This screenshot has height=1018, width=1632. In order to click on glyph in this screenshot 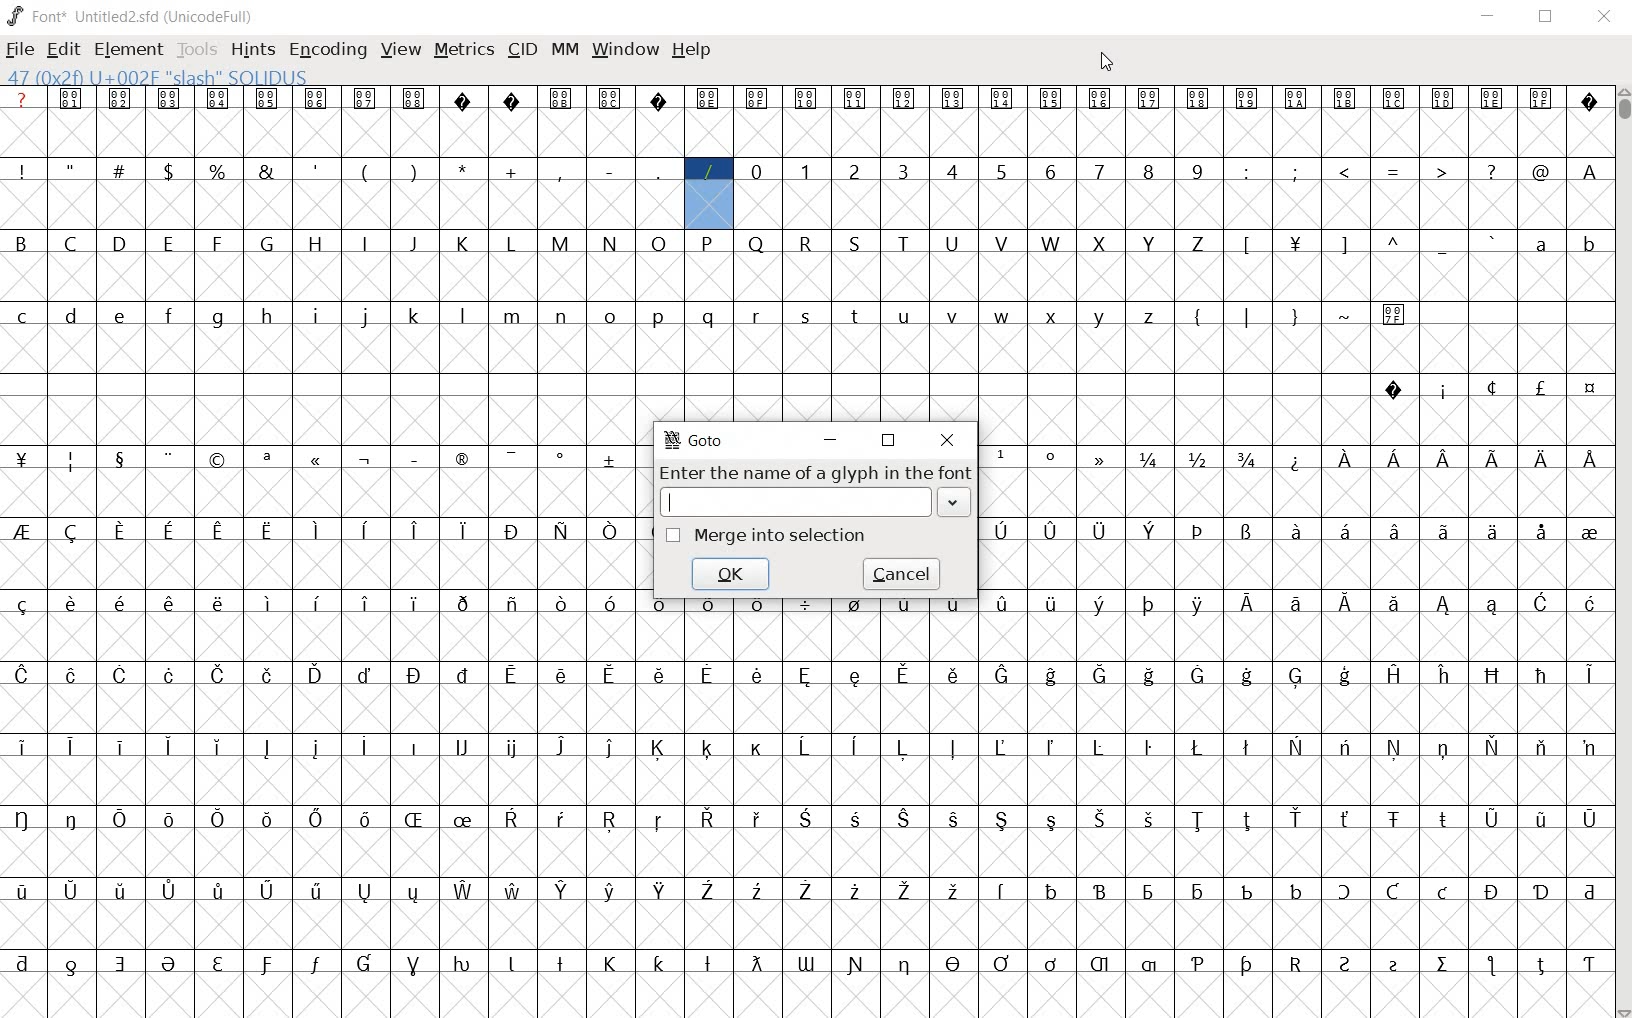, I will do `click(806, 171)`.